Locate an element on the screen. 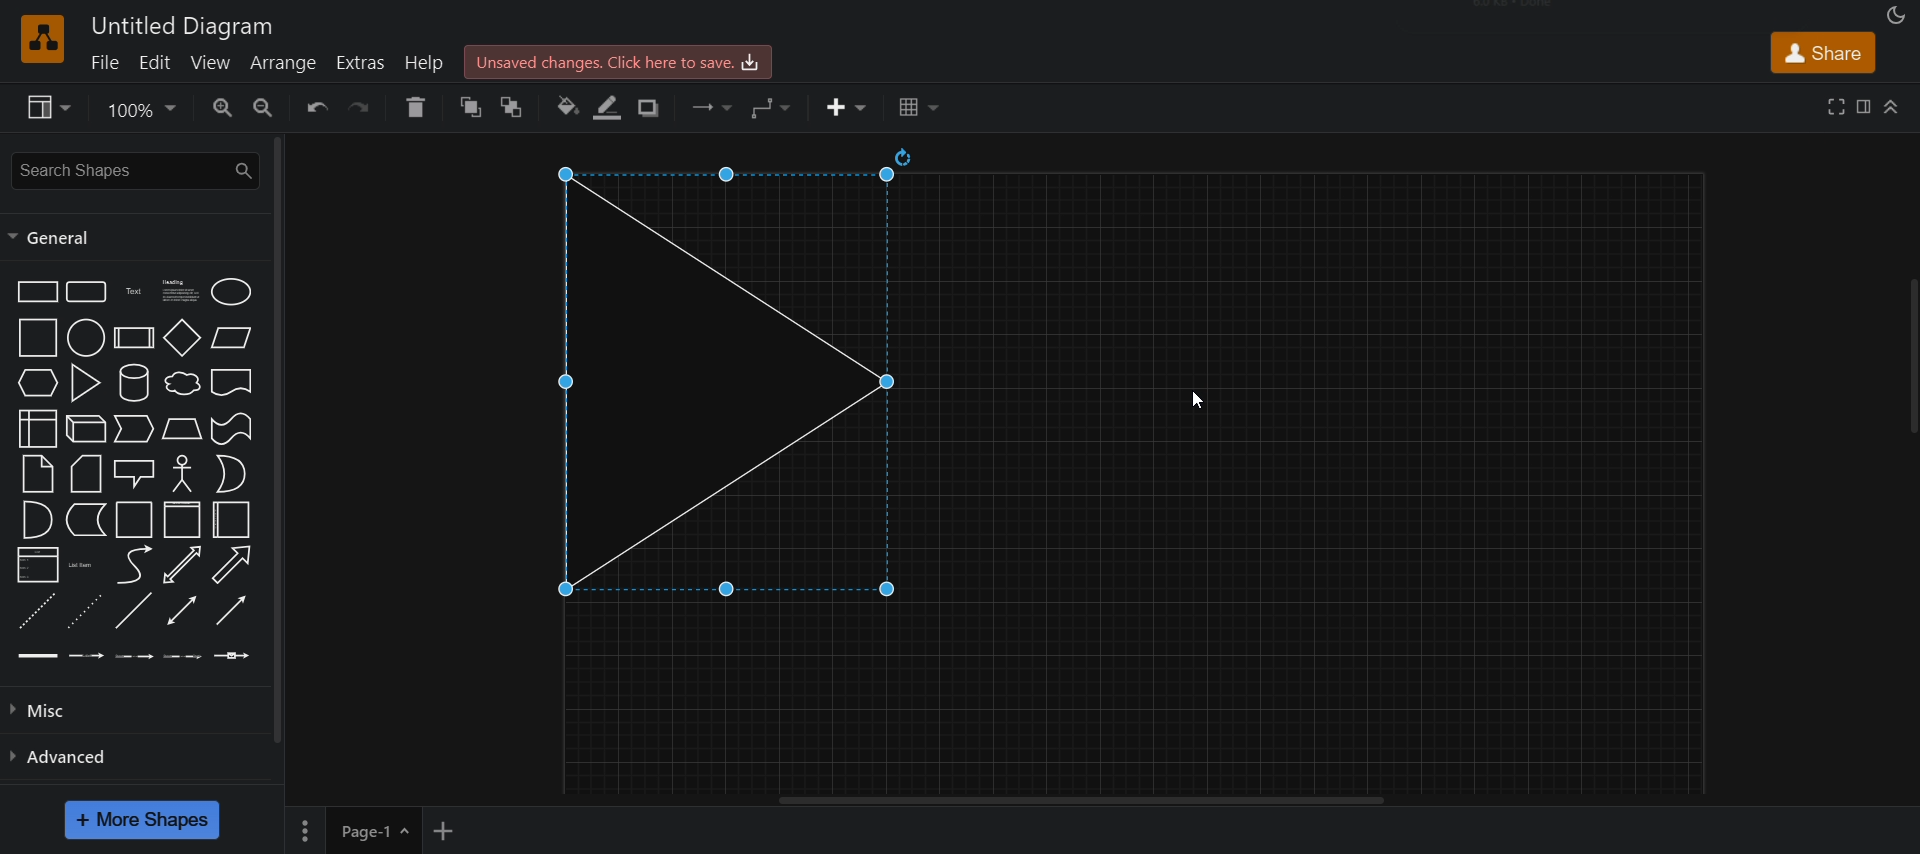 Image resolution: width=1920 pixels, height=854 pixels. collapase/expand is located at coordinates (1890, 109).